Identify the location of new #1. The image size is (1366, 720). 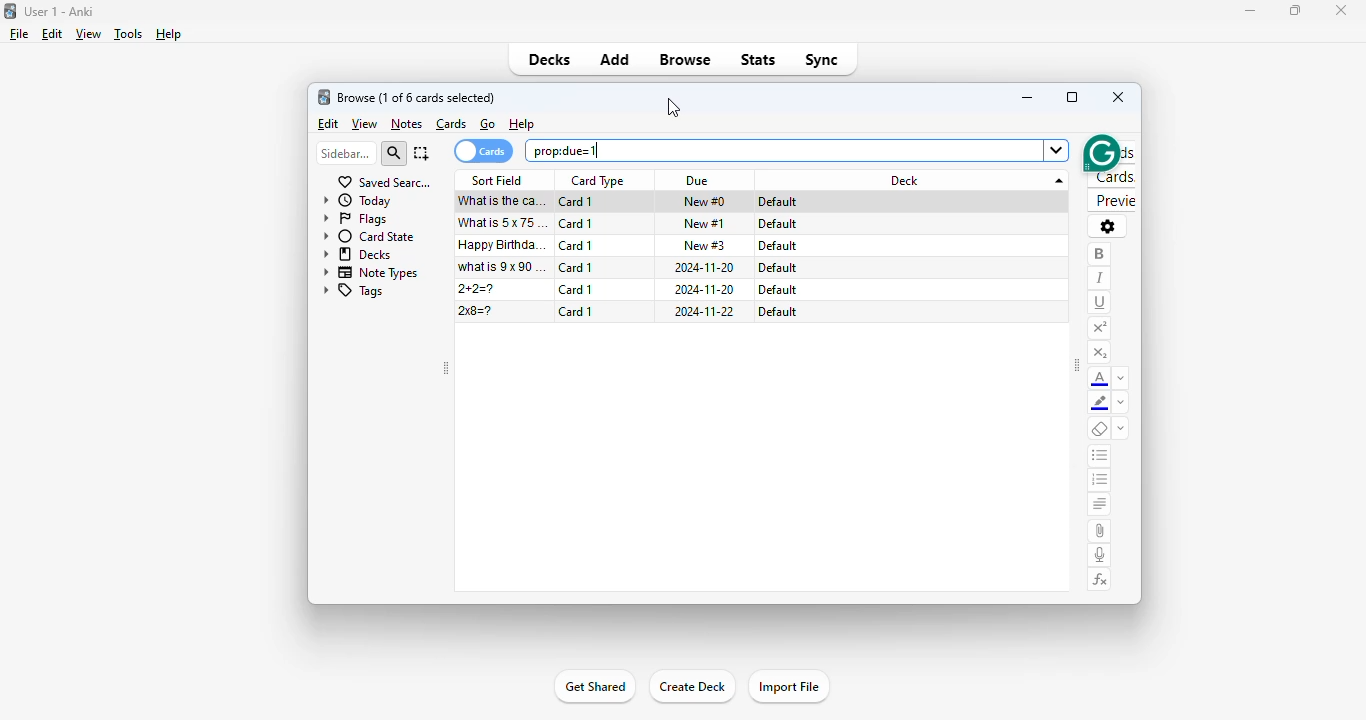
(705, 224).